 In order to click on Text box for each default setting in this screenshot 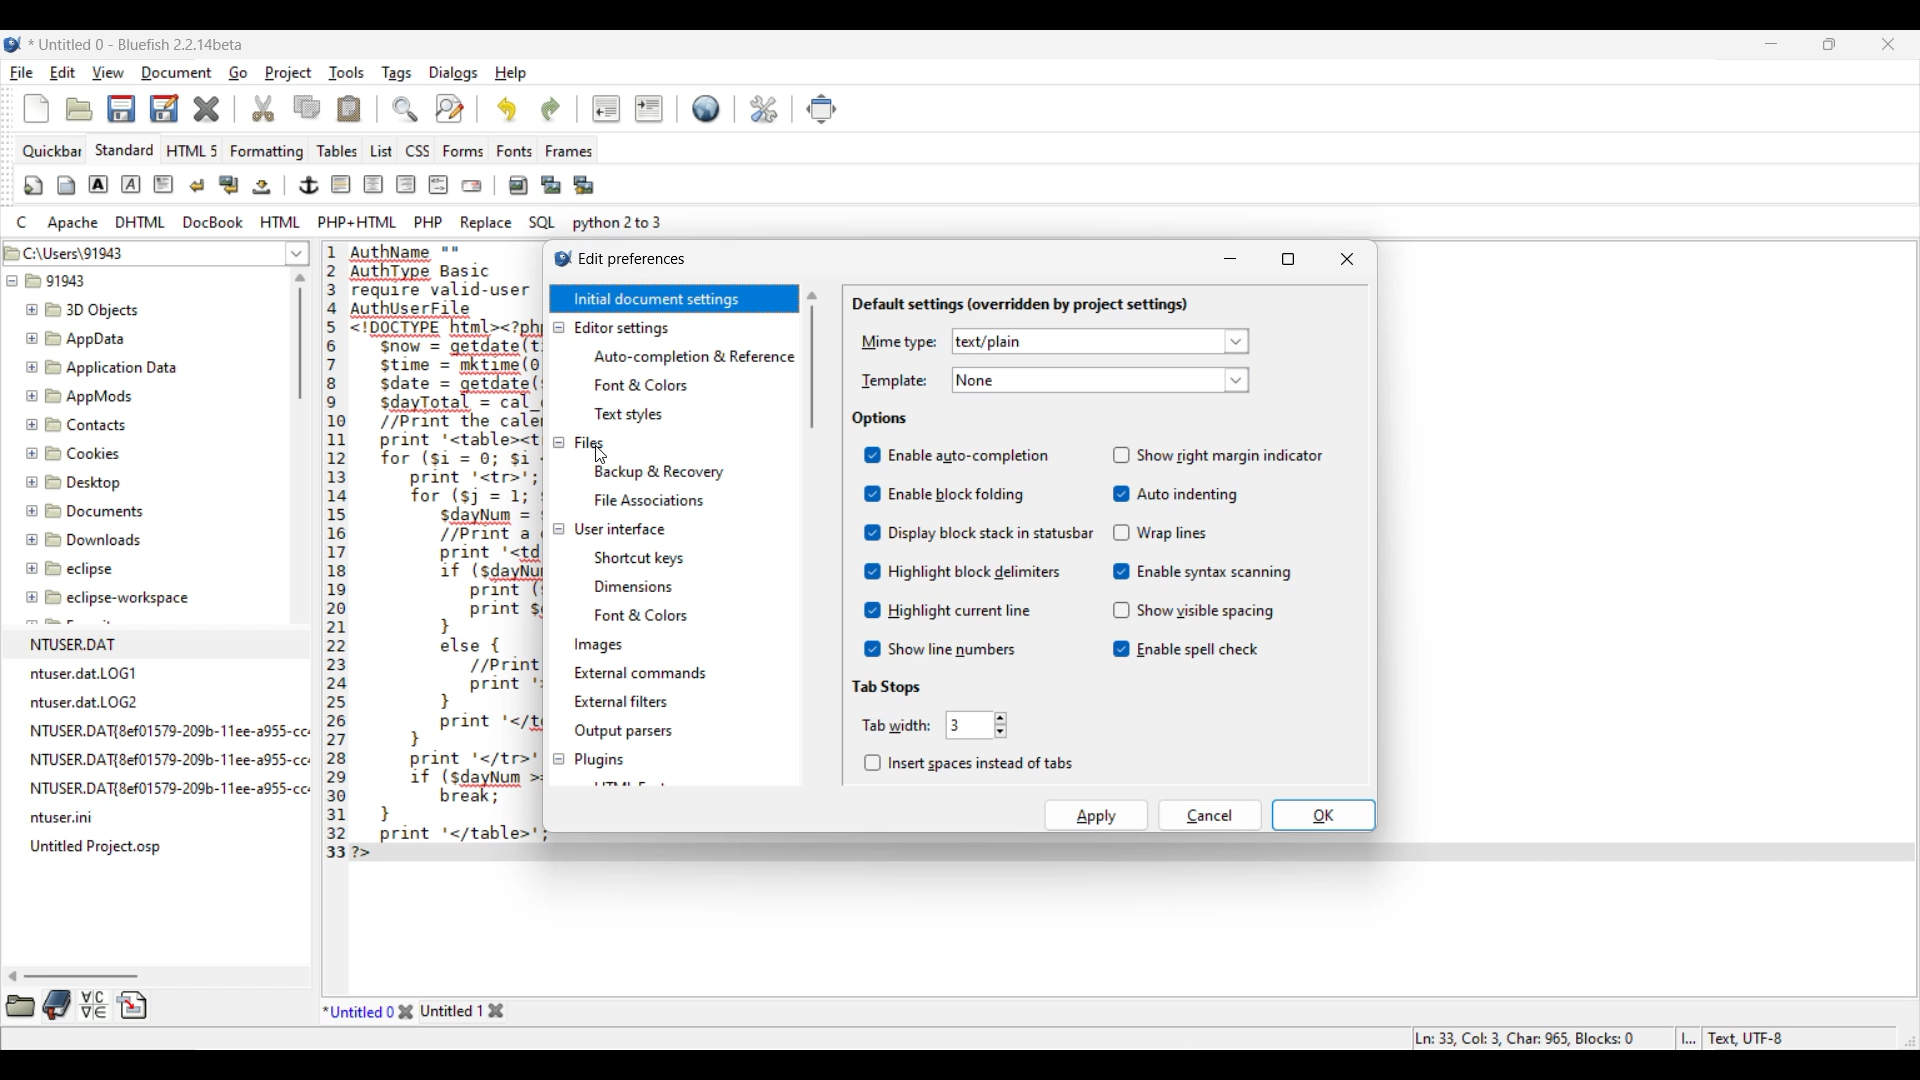, I will do `click(1088, 361)`.